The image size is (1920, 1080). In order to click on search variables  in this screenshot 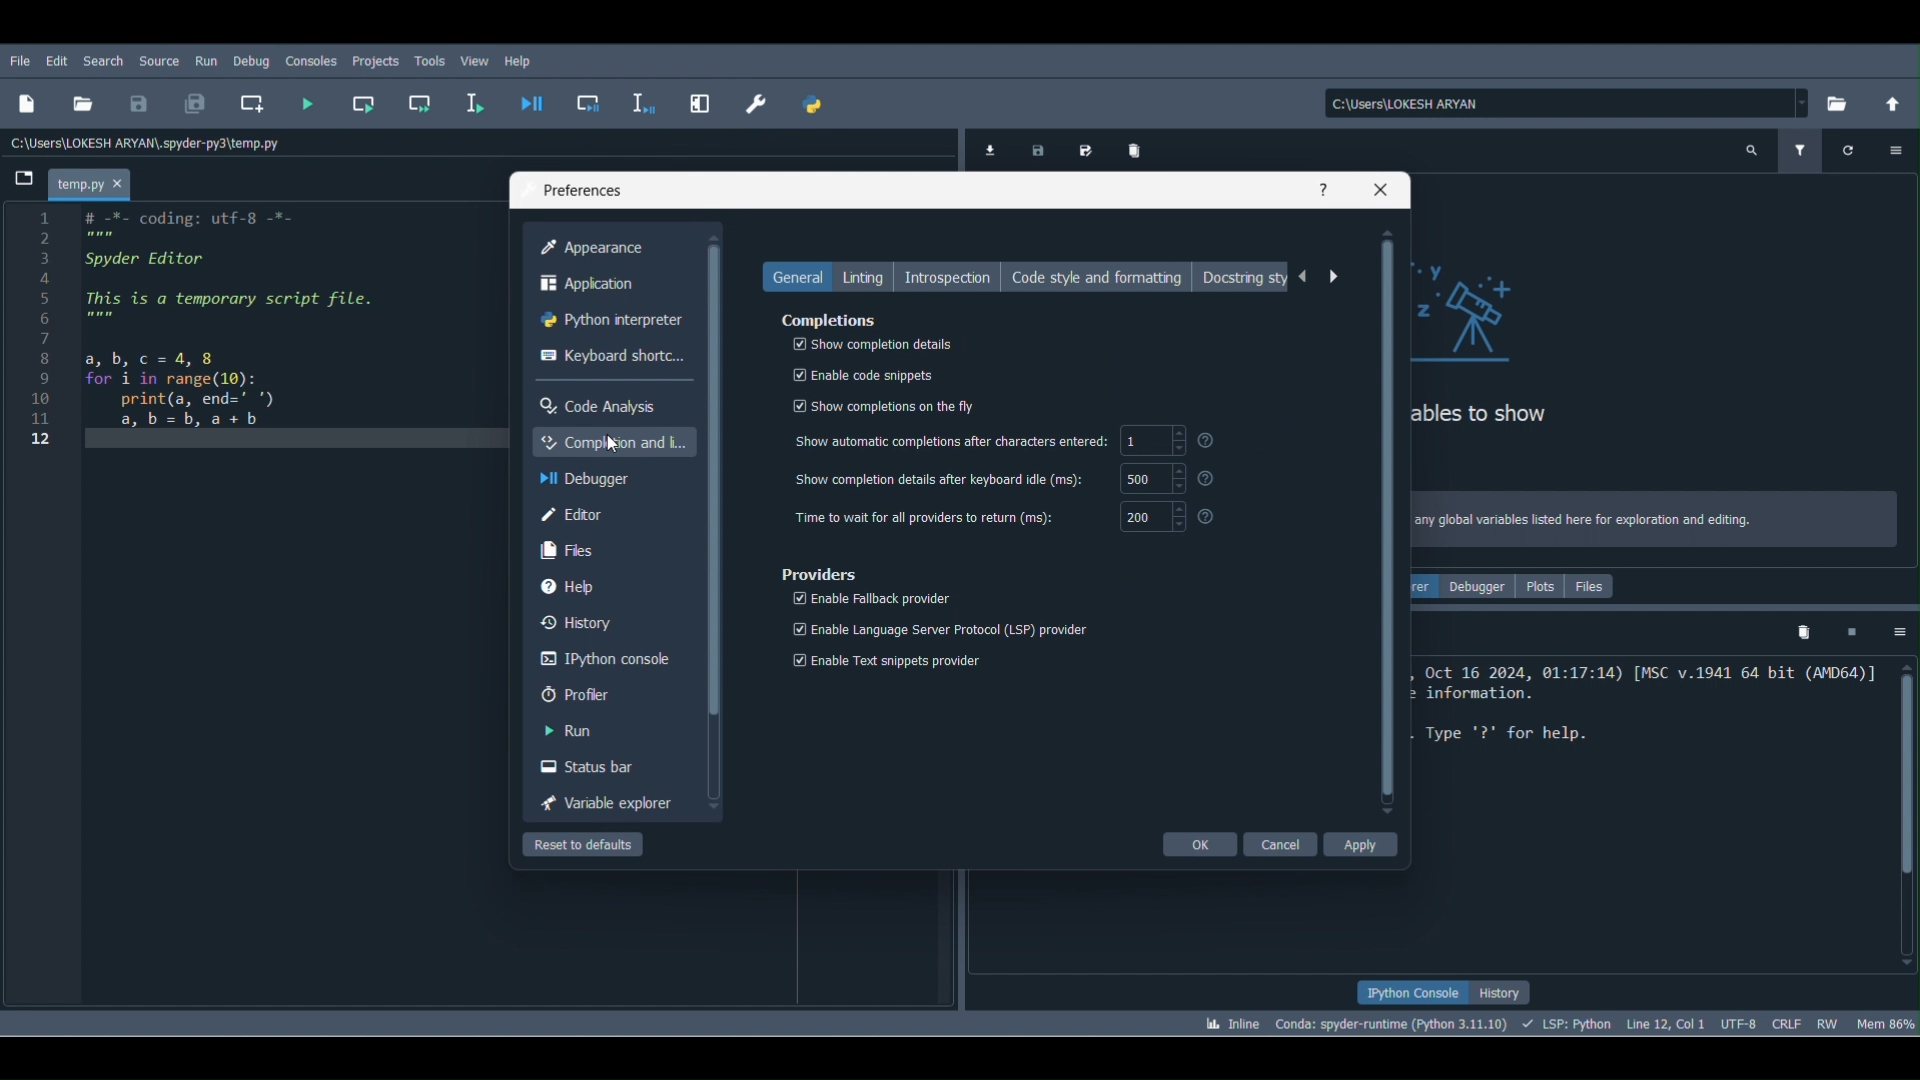, I will do `click(1754, 147)`.